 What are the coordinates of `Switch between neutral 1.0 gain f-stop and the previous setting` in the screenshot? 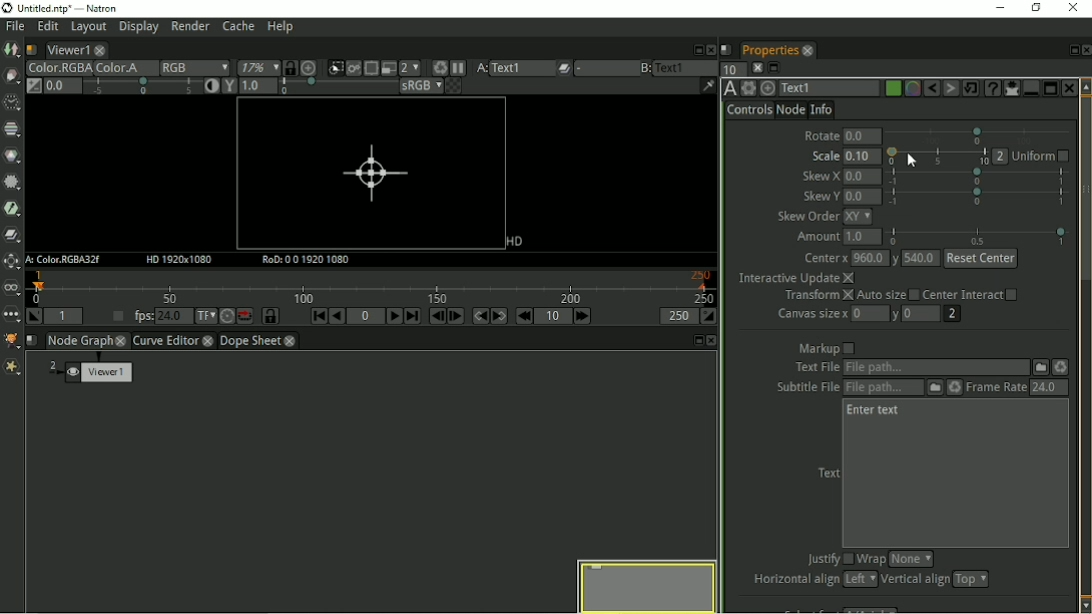 It's located at (33, 87).